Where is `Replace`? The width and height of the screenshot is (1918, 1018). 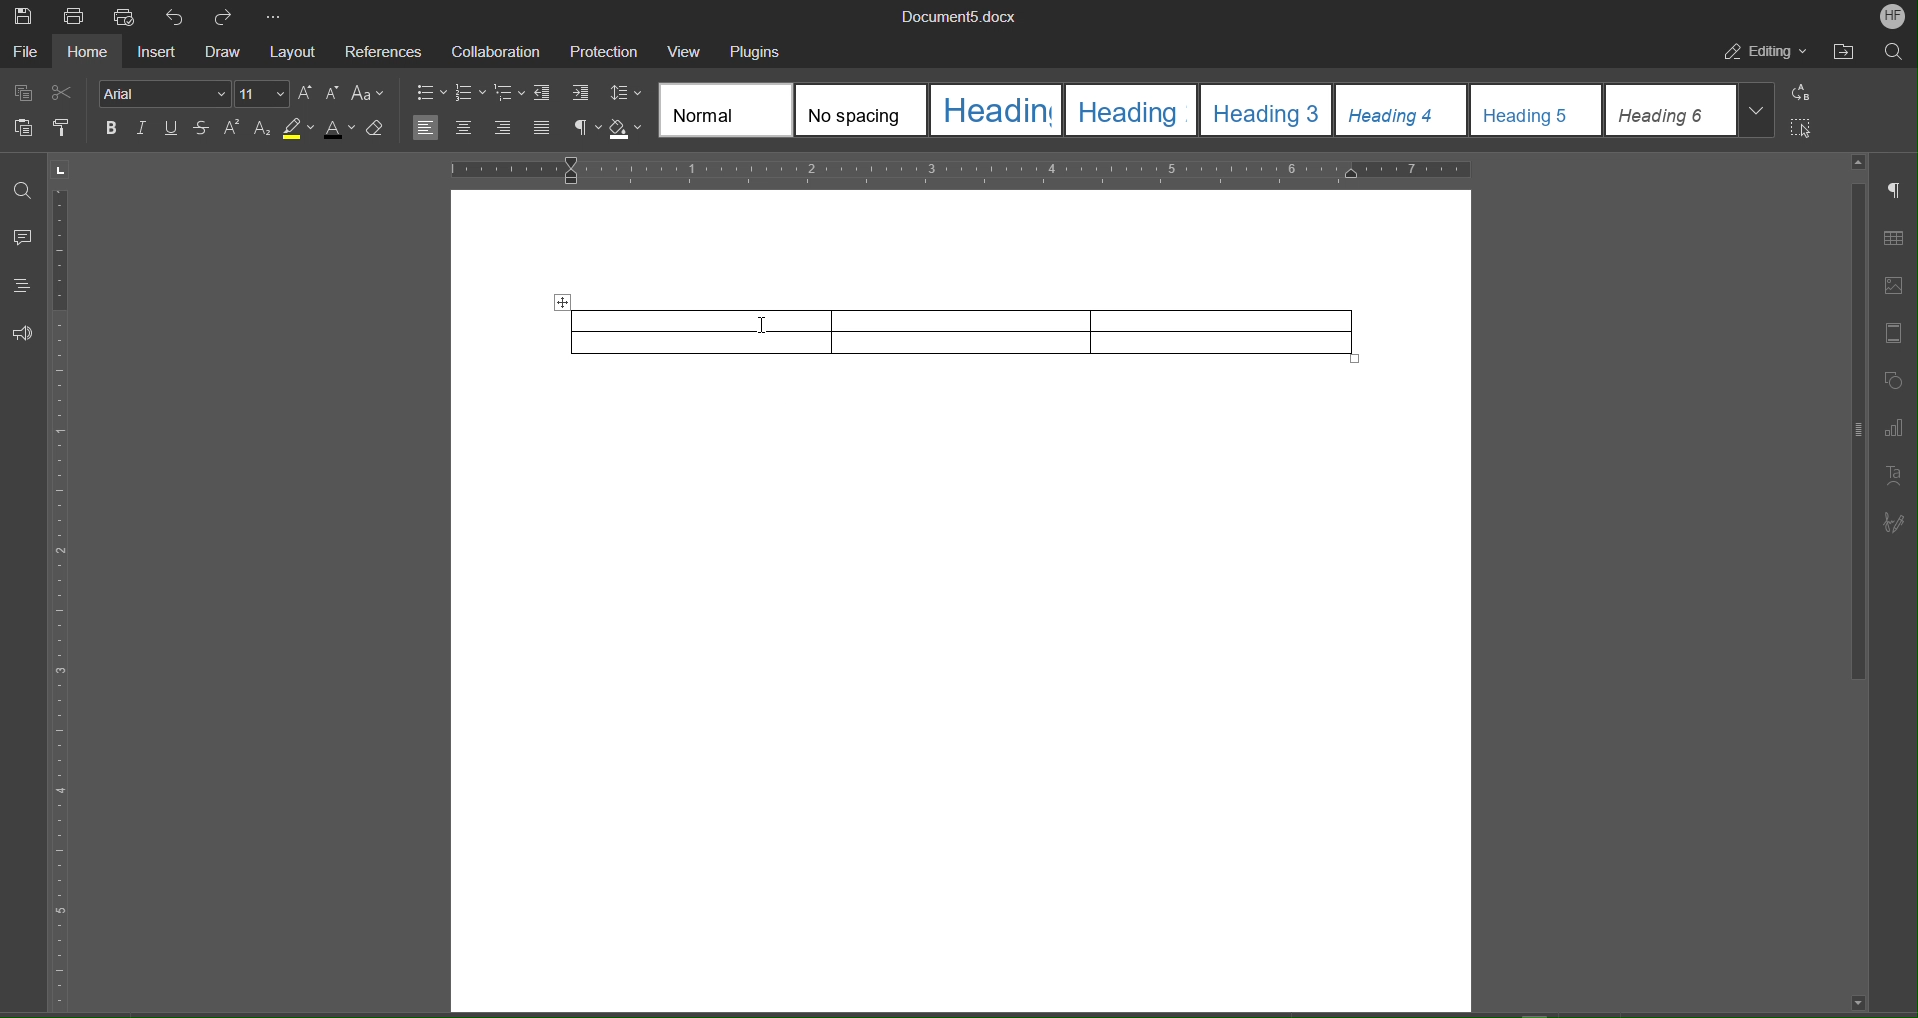 Replace is located at coordinates (1807, 93).